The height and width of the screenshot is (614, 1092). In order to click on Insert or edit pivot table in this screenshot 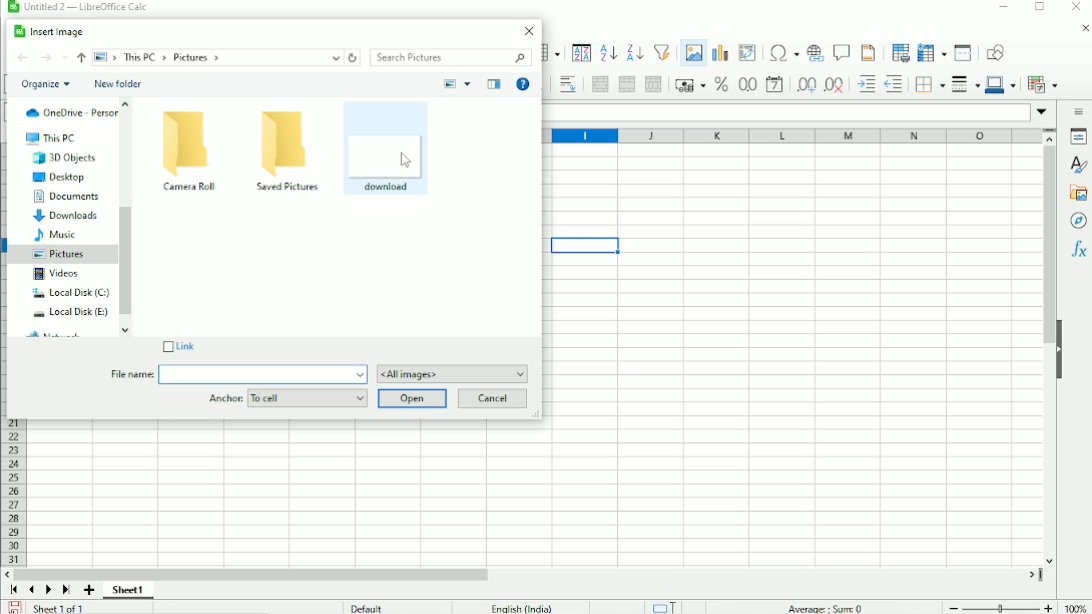, I will do `click(747, 52)`.